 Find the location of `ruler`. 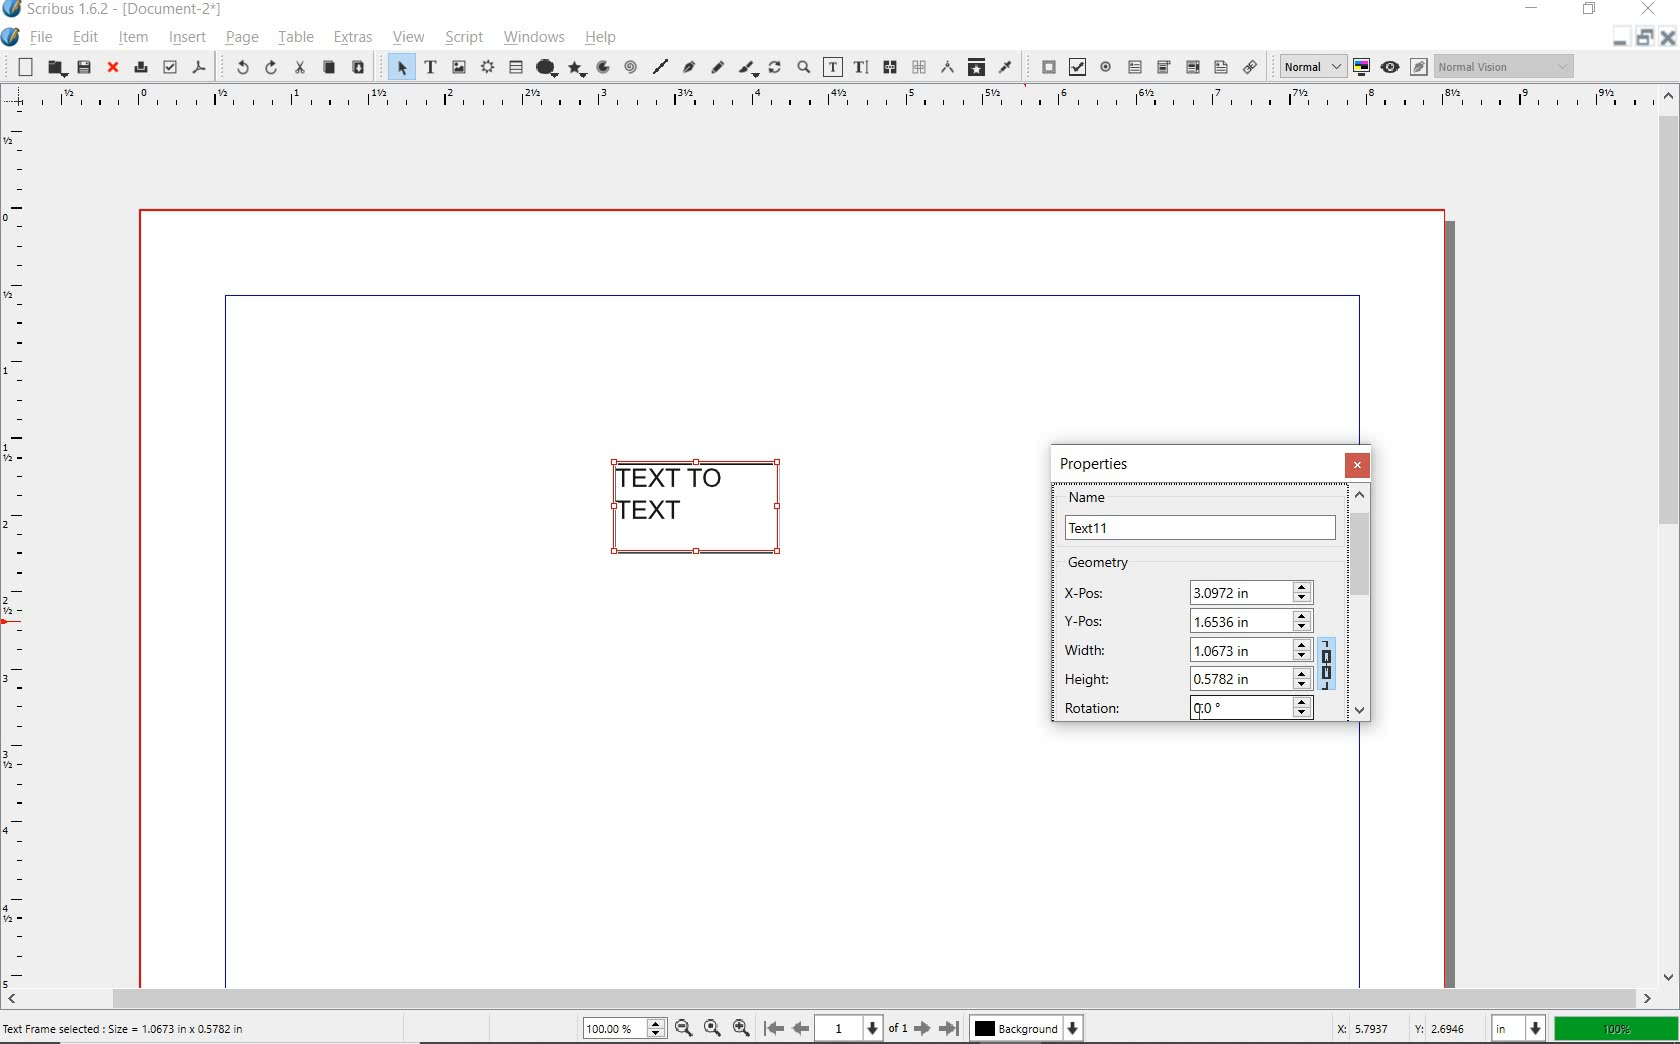

ruler is located at coordinates (834, 104).